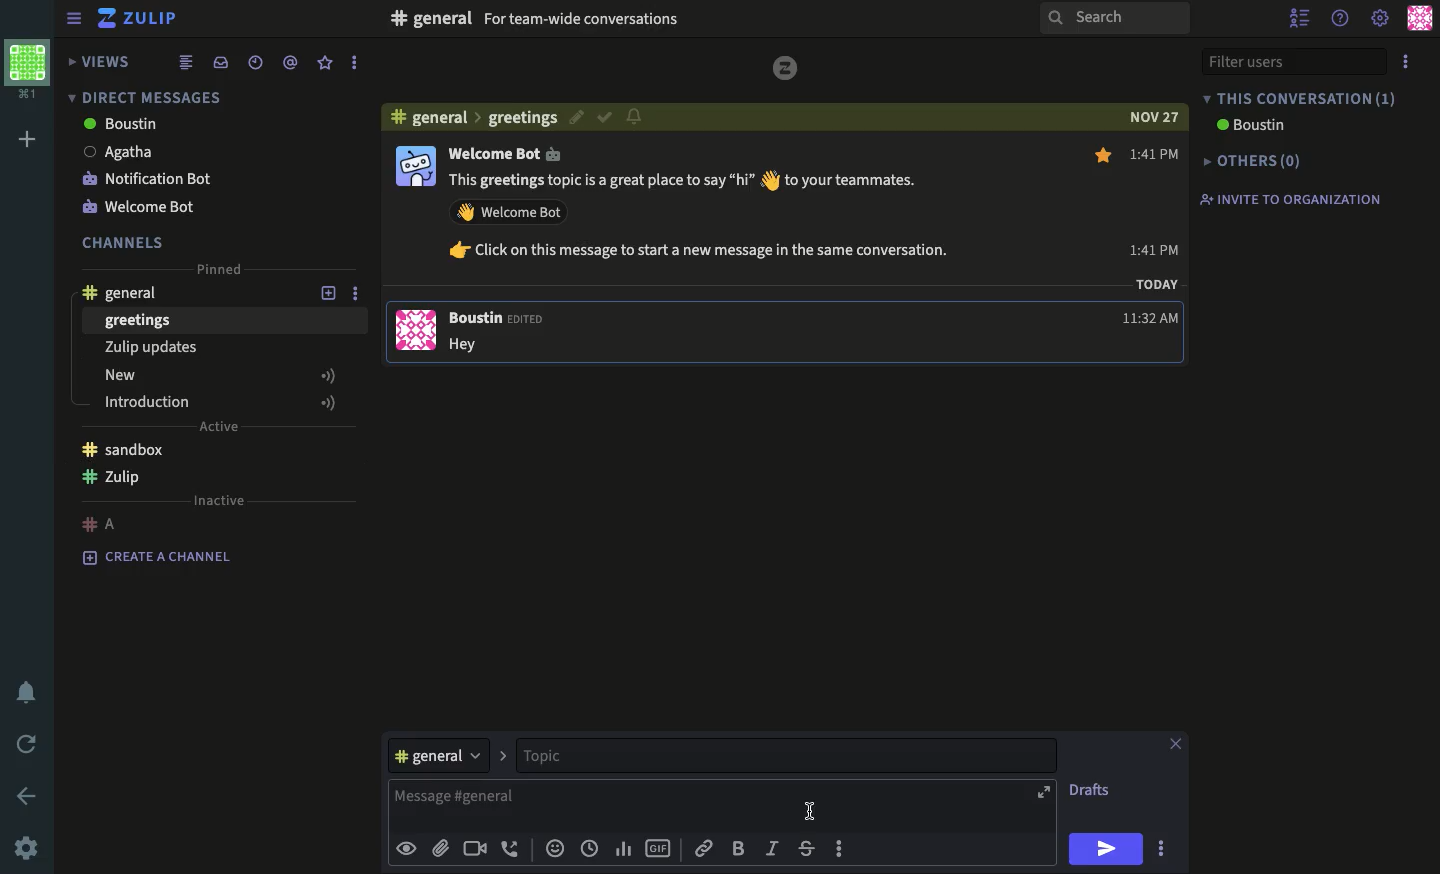 The height and width of the screenshot is (874, 1440). What do you see at coordinates (112, 477) in the screenshot?
I see `Zulip` at bounding box center [112, 477].